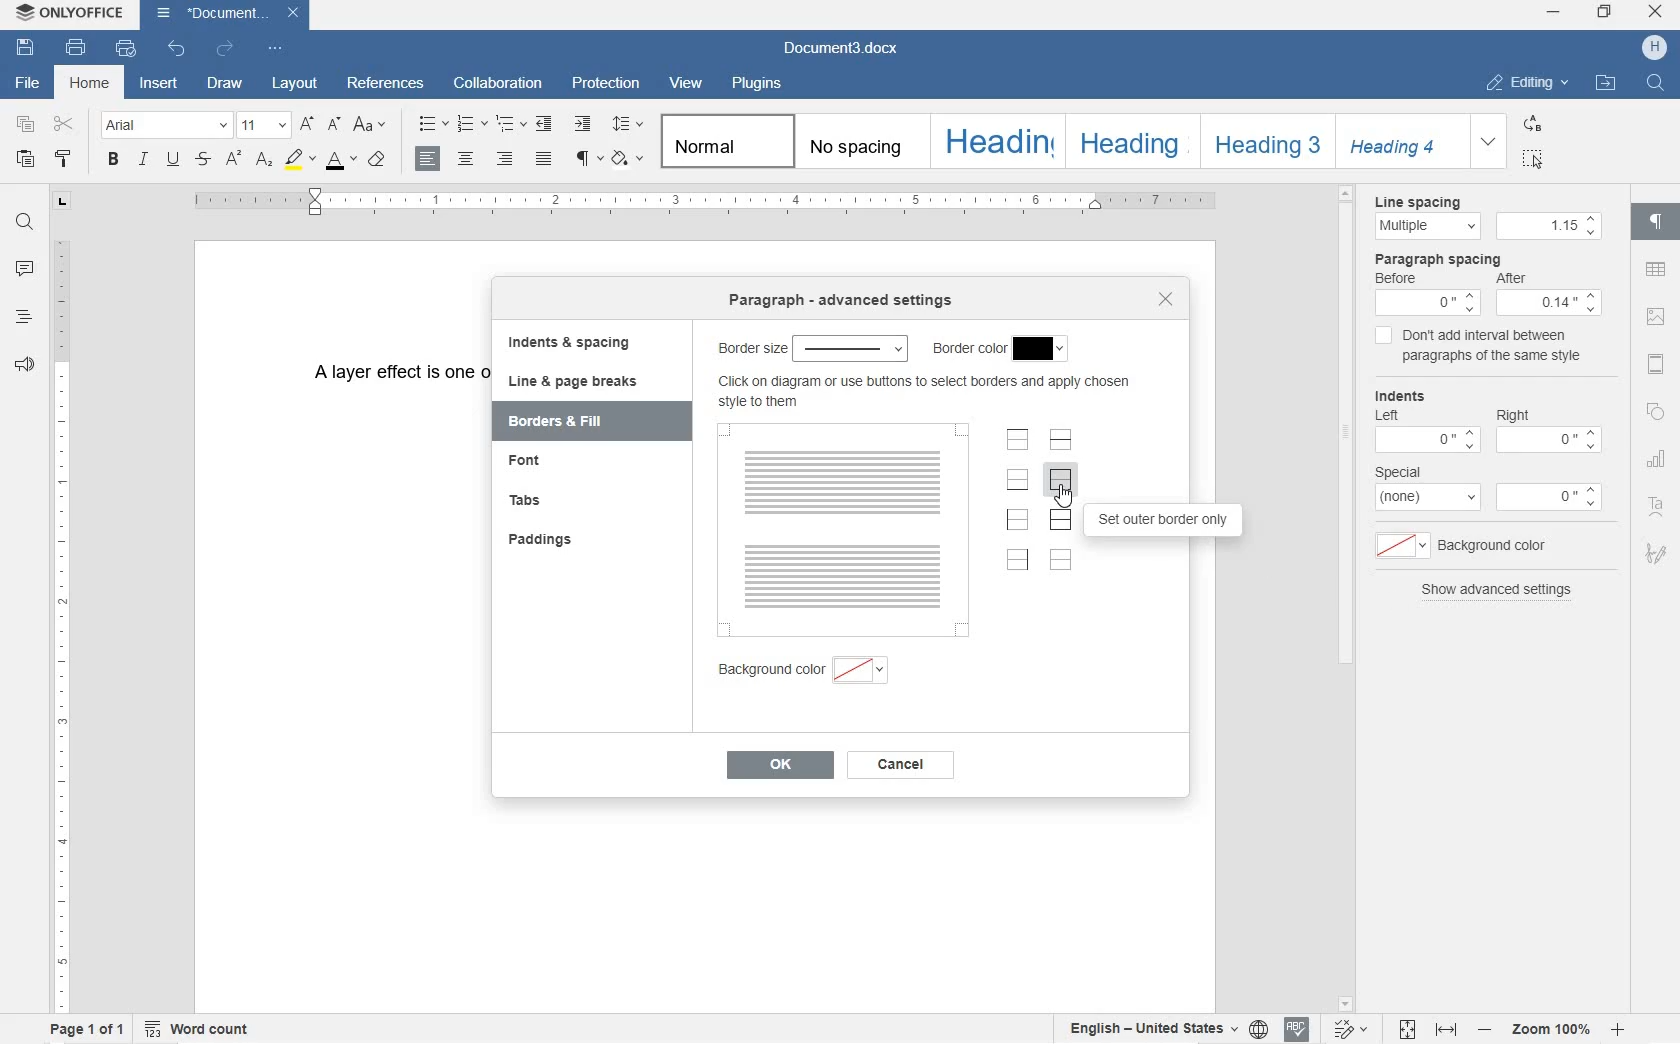 The height and width of the screenshot is (1044, 1680). I want to click on FIND, so click(23, 222).